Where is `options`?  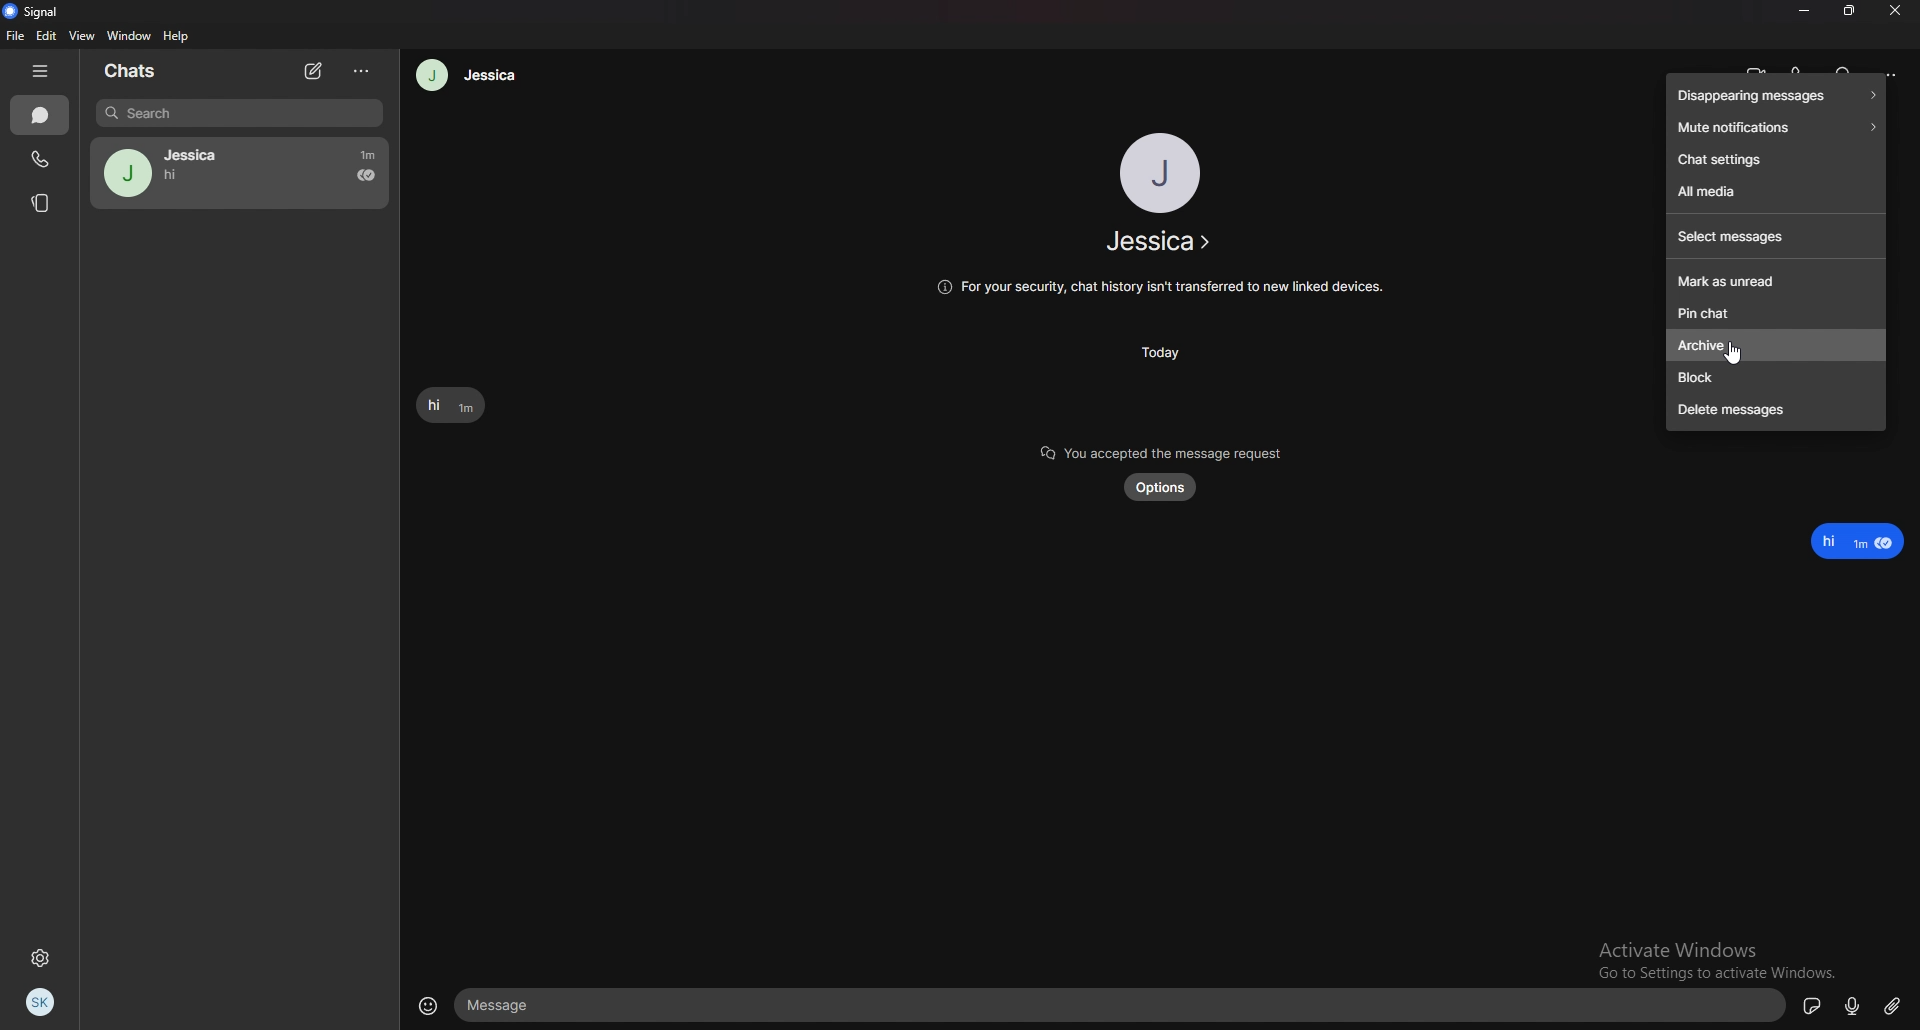 options is located at coordinates (1889, 71).